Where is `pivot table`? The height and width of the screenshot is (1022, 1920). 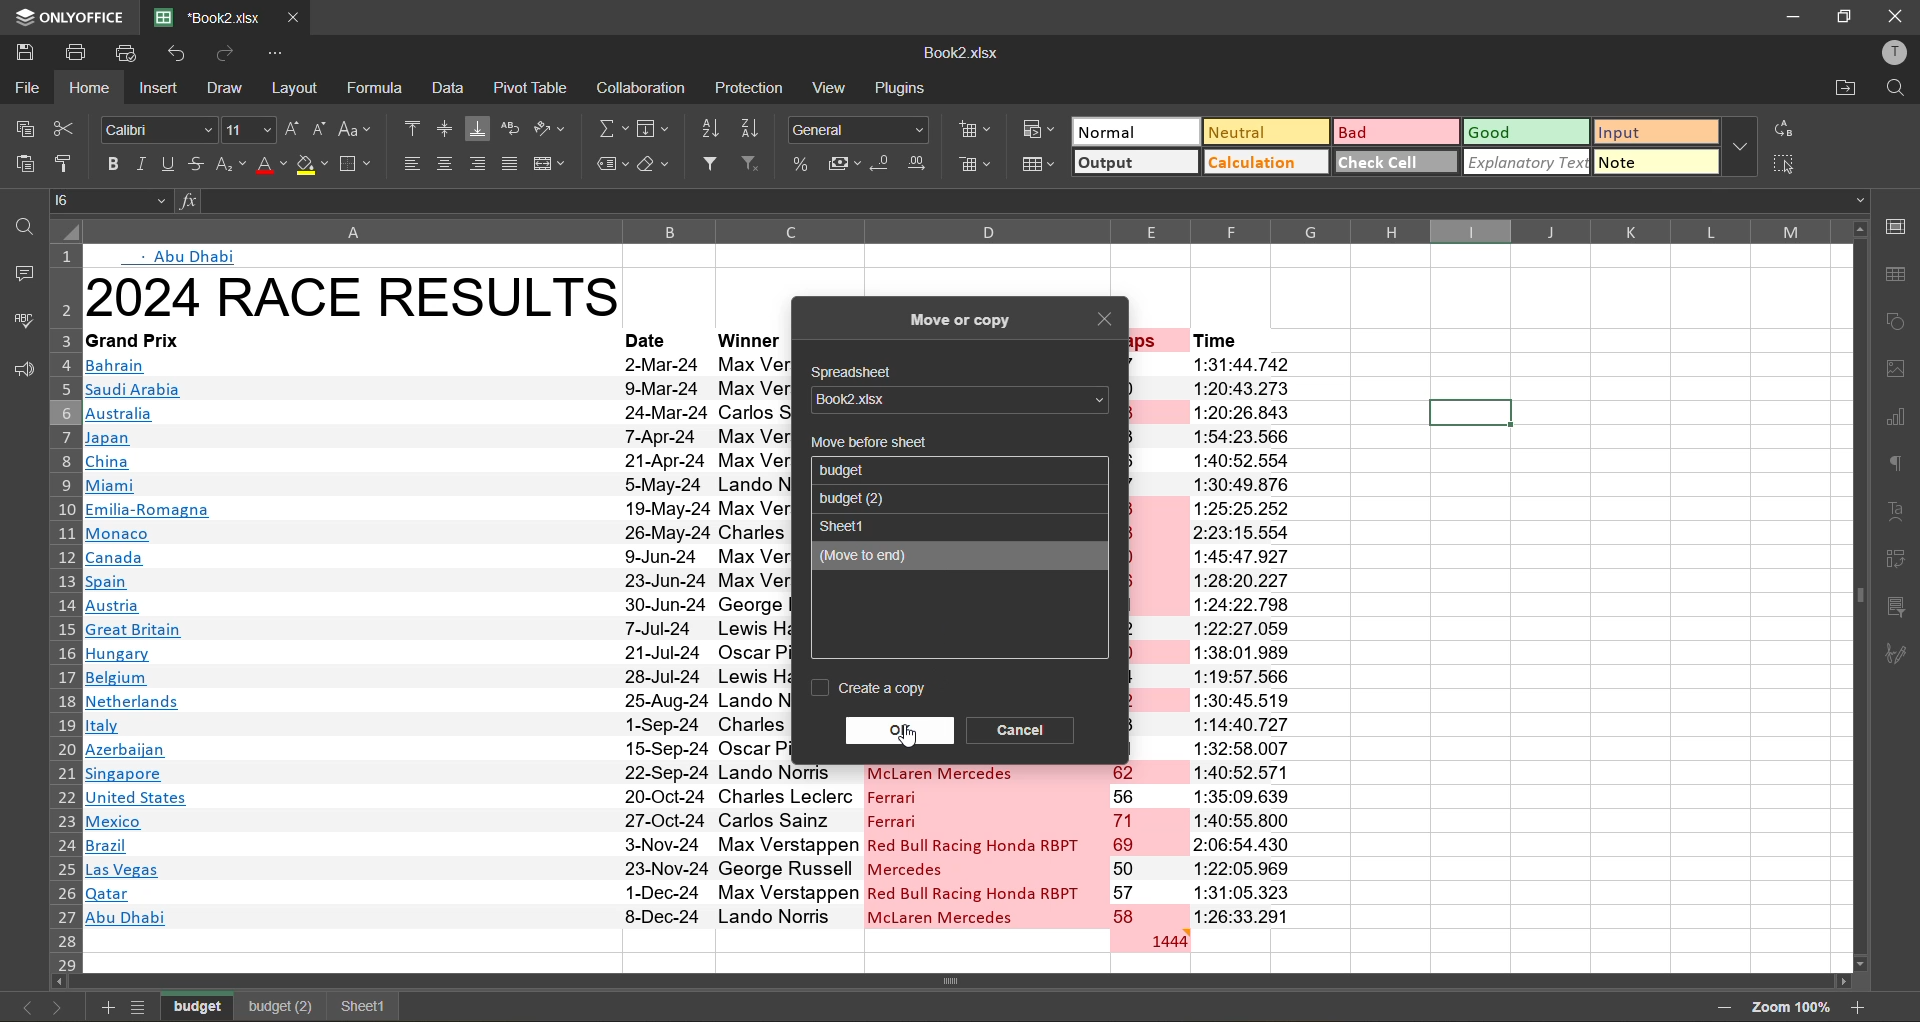 pivot table is located at coordinates (1900, 556).